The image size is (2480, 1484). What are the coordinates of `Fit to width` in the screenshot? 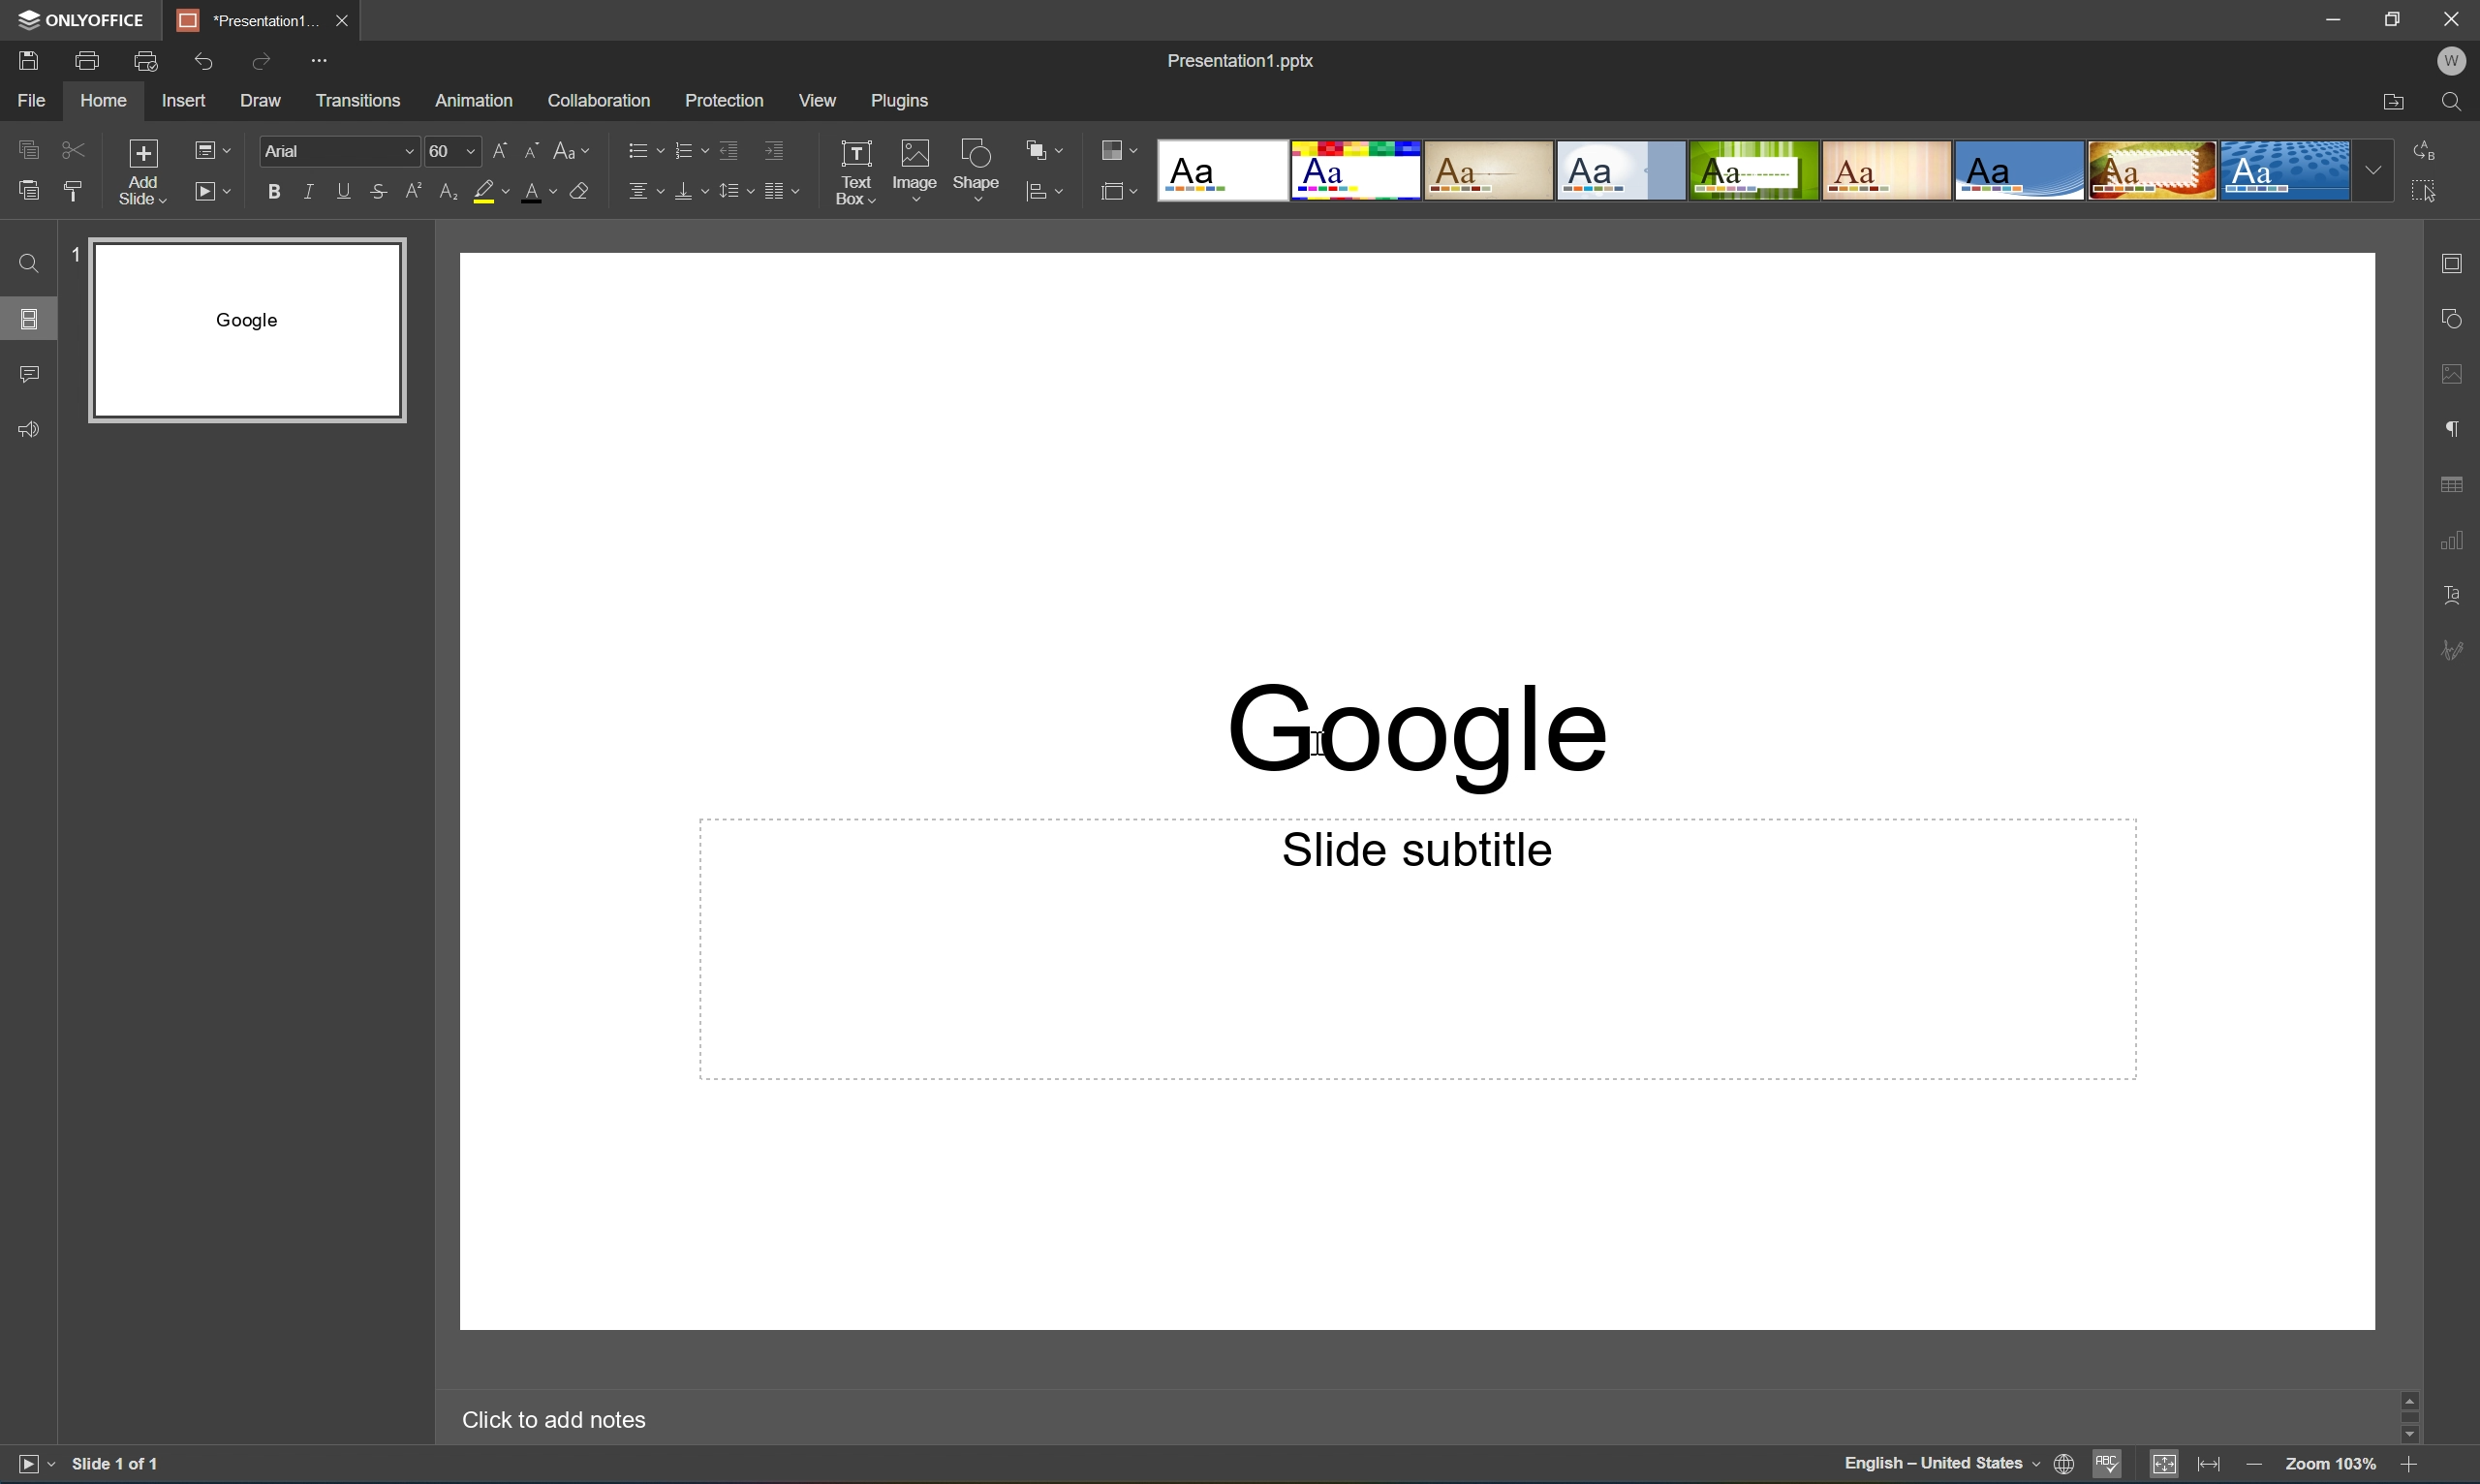 It's located at (2217, 1464).